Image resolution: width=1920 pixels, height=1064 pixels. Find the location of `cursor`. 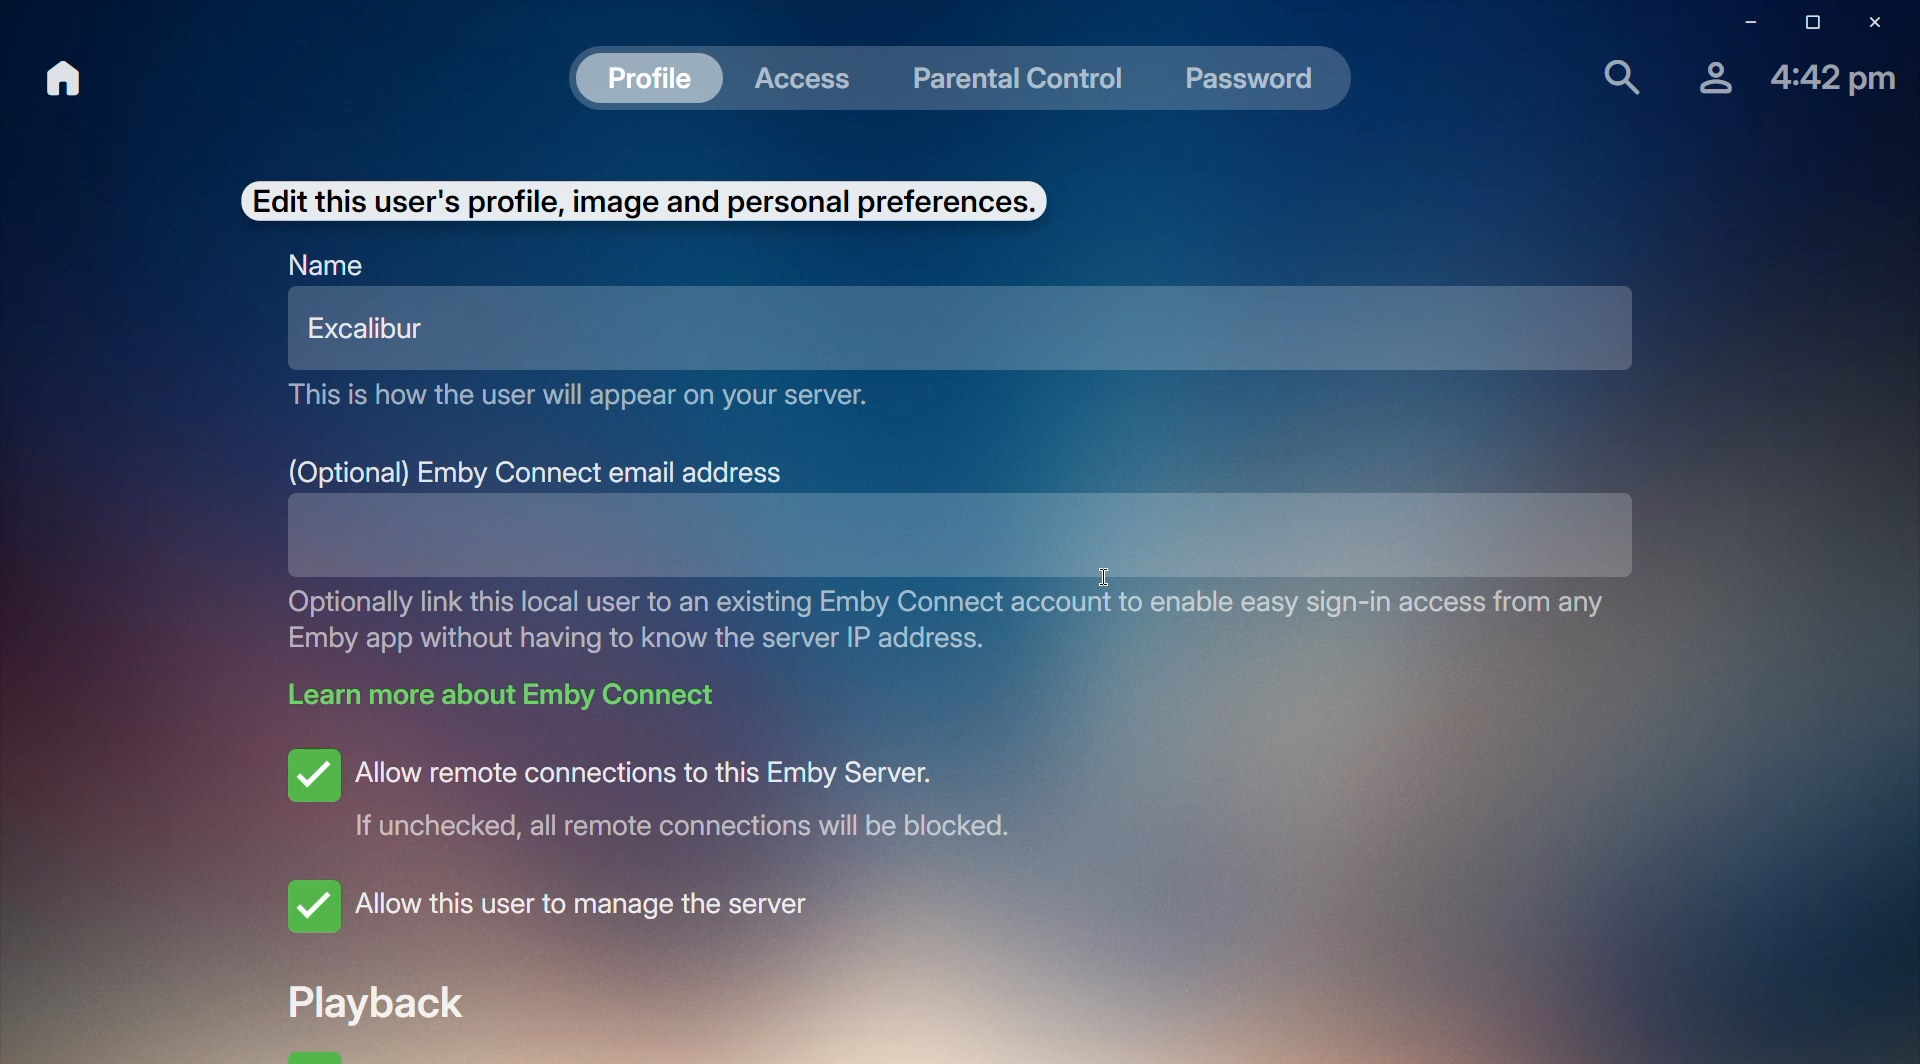

cursor is located at coordinates (1108, 583).